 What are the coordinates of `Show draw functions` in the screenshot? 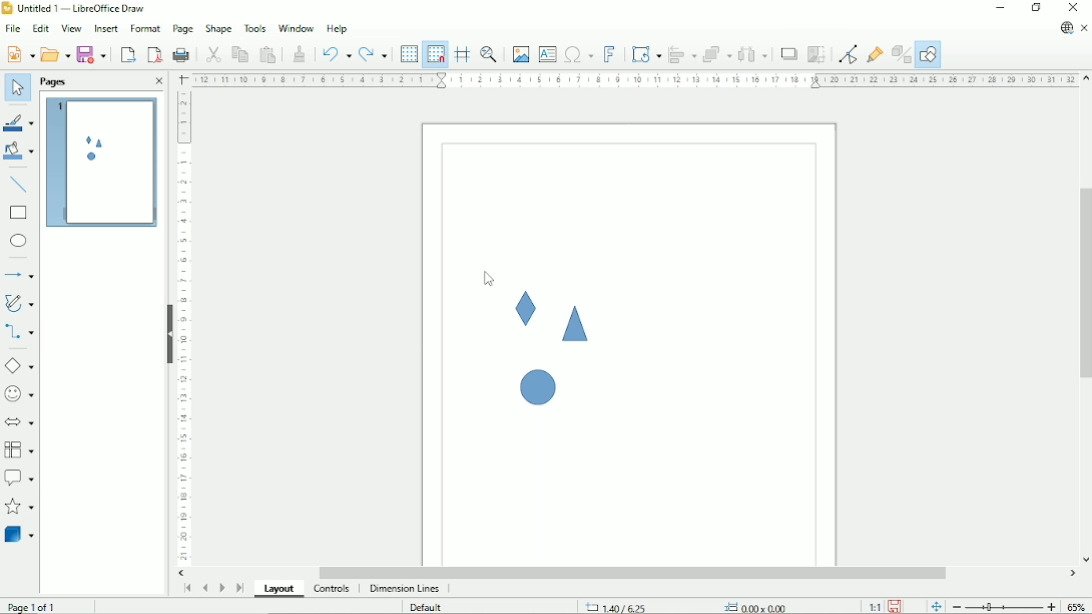 It's located at (928, 55).